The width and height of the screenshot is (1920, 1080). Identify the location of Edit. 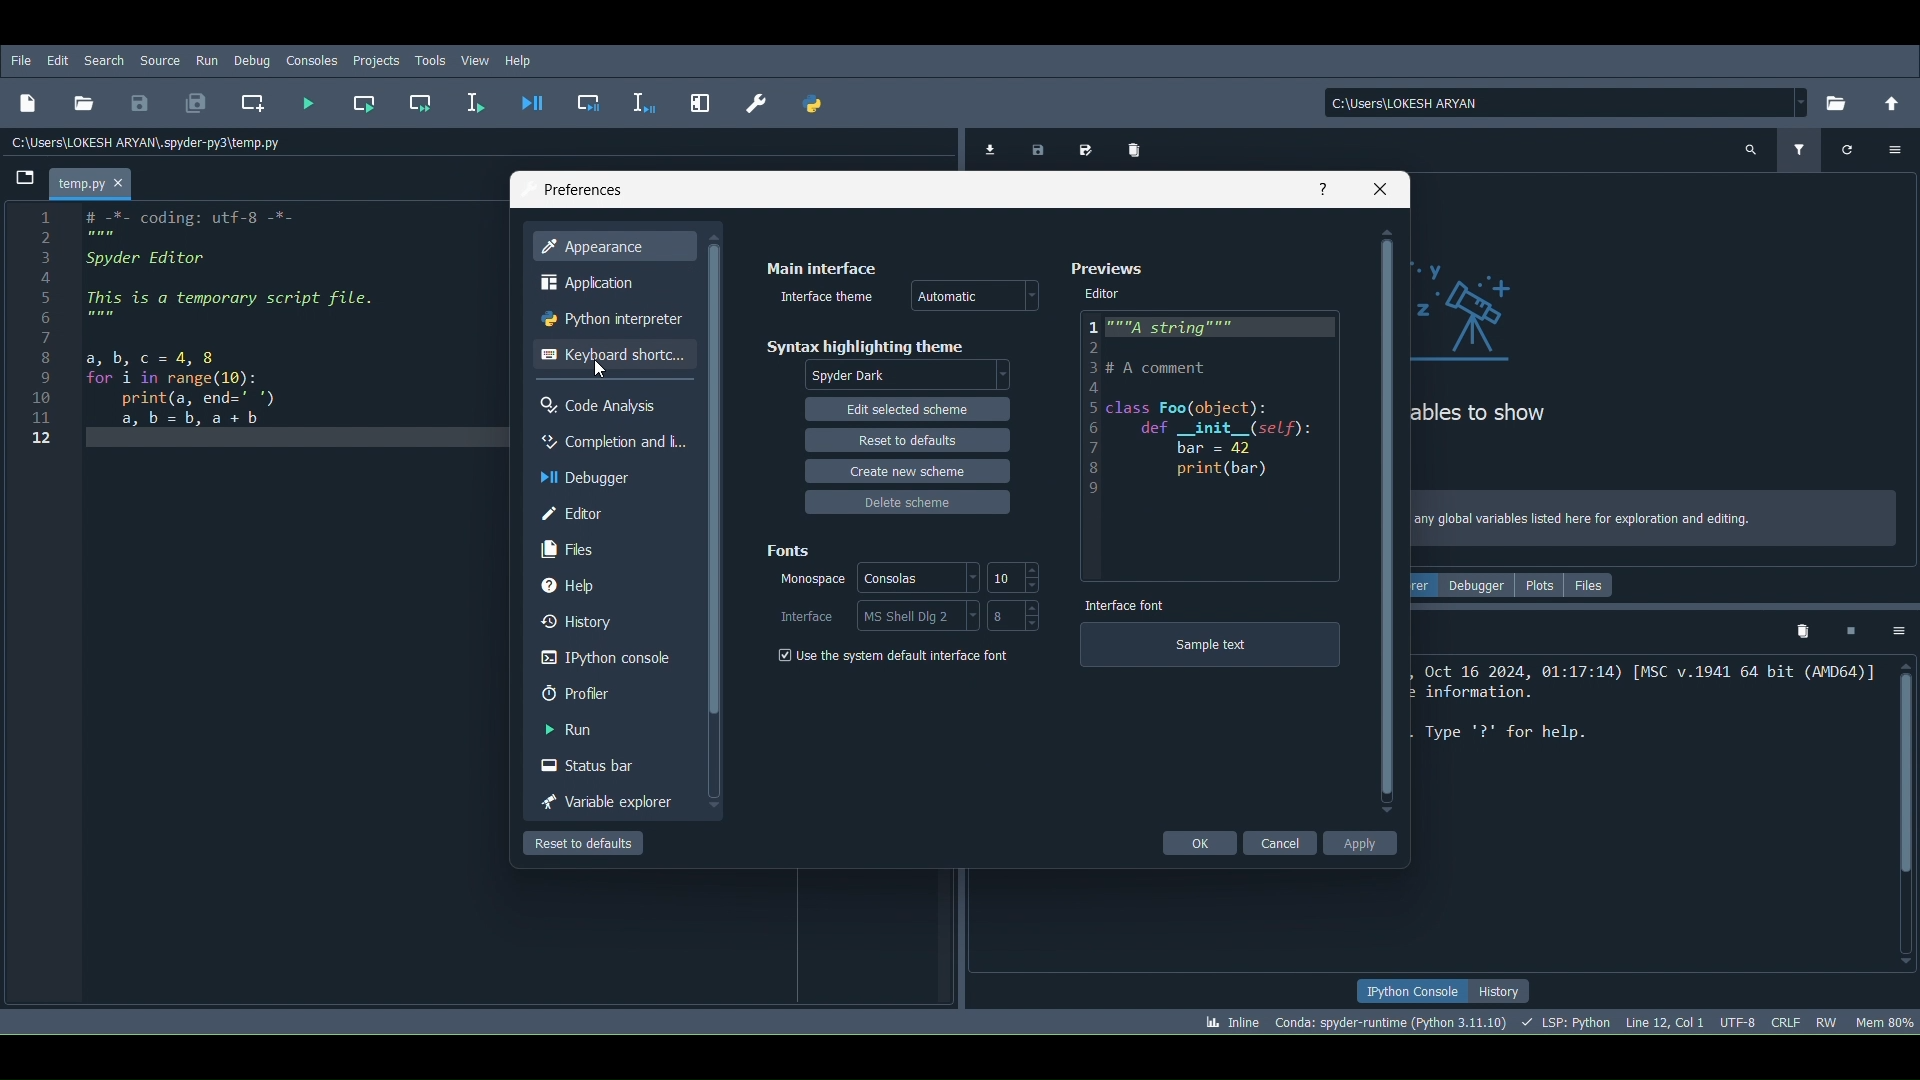
(55, 61).